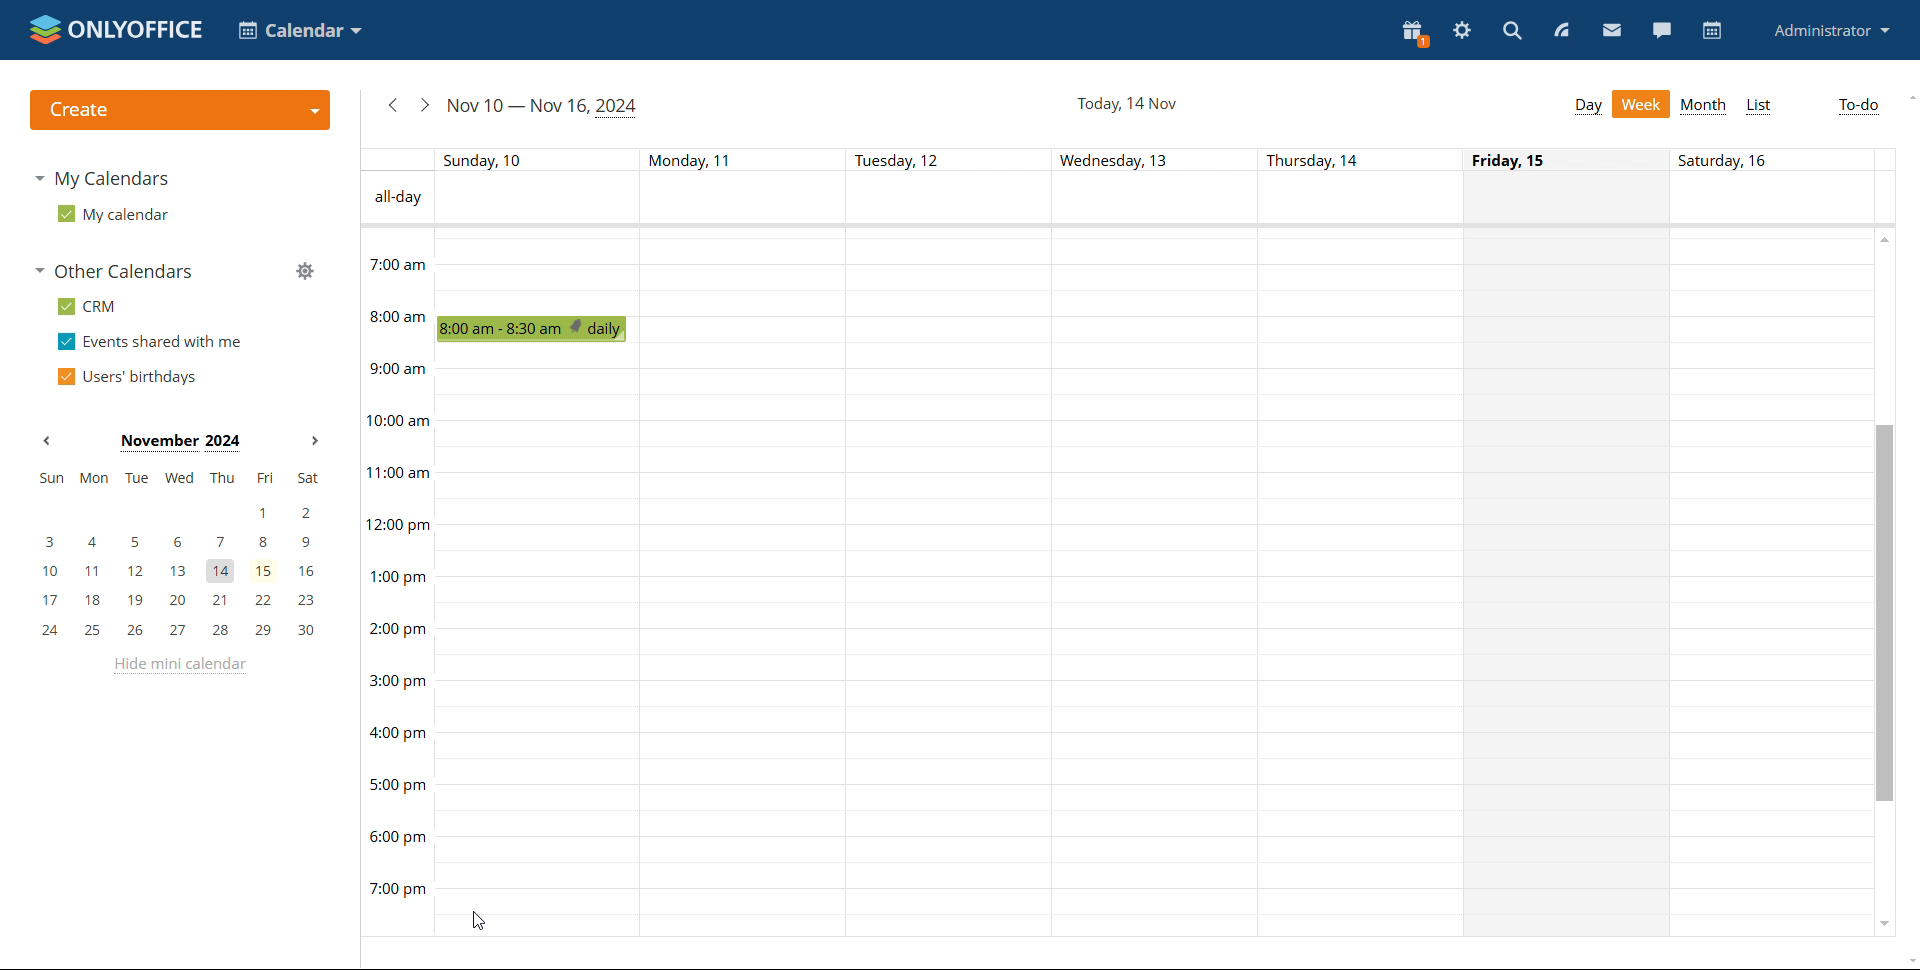  Describe the element at coordinates (178, 556) in the screenshot. I see `mini calendar` at that location.